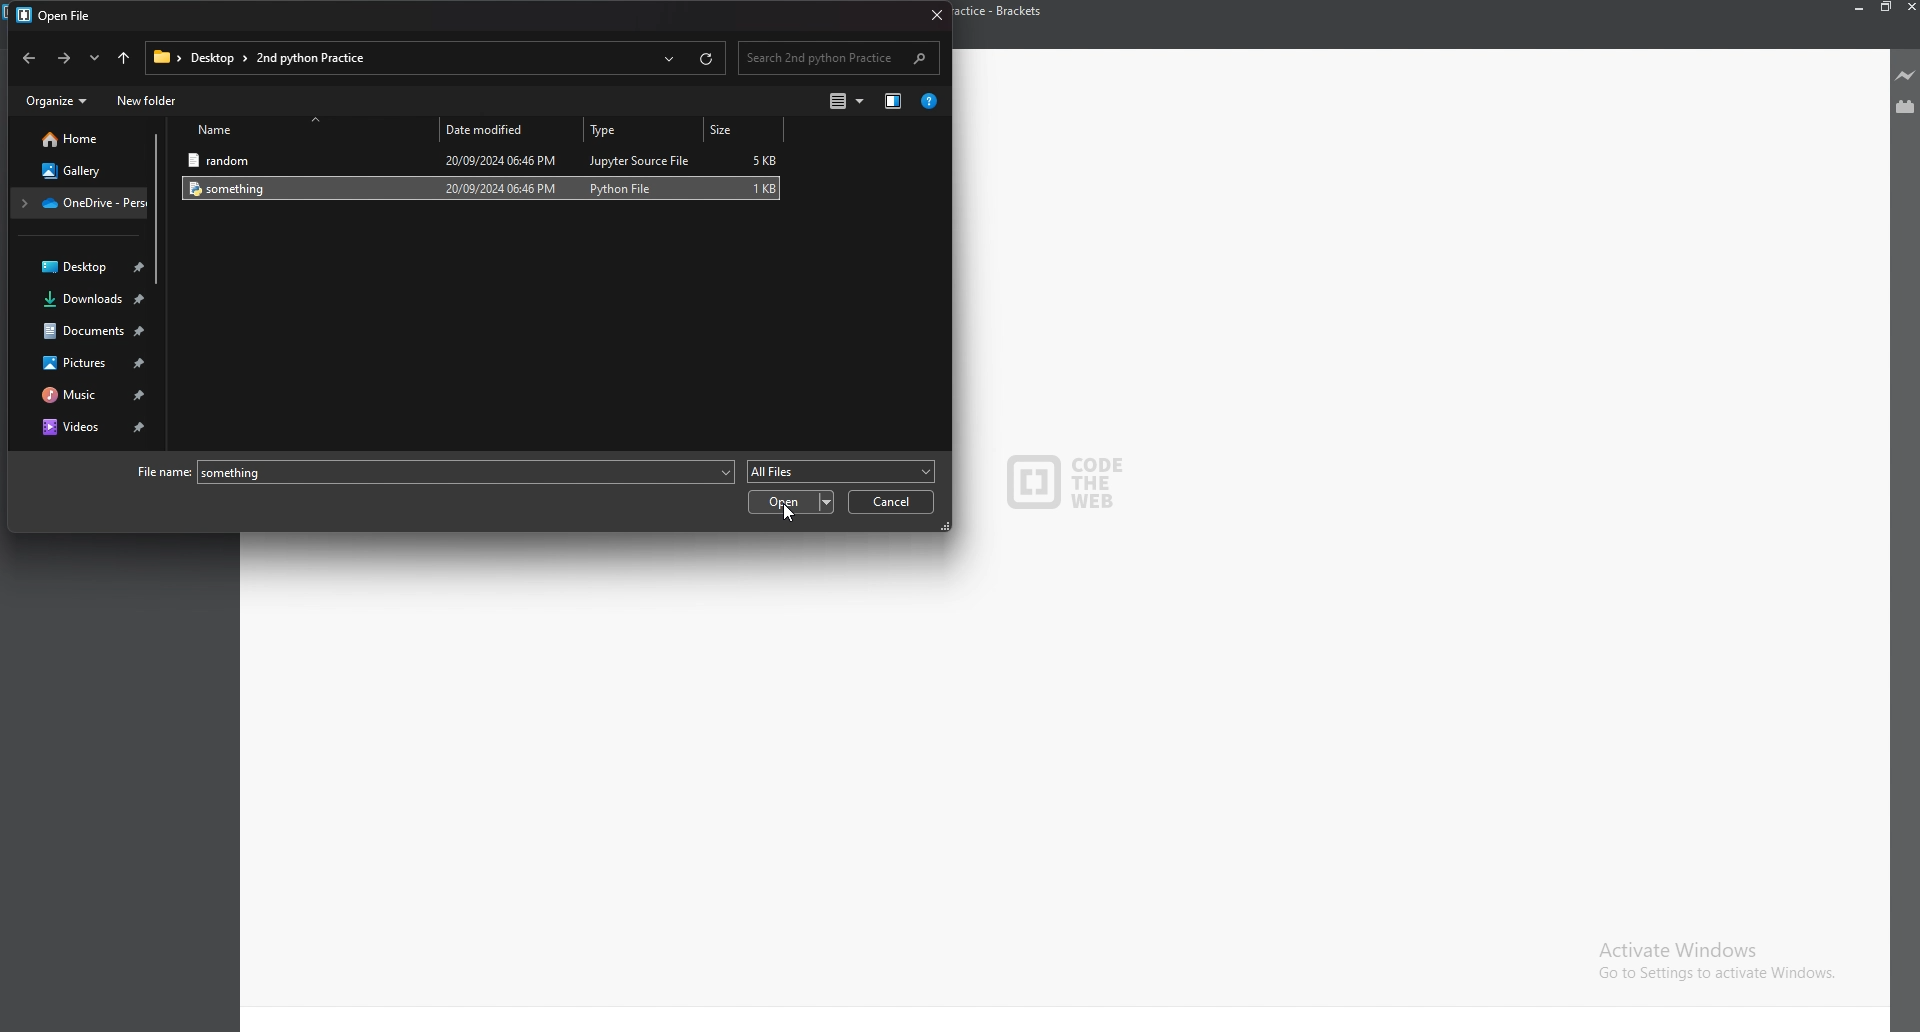 Image resolution: width=1920 pixels, height=1032 pixels. What do you see at coordinates (502, 188) in the screenshot?
I see `20/09/2024 06:46 PM` at bounding box center [502, 188].